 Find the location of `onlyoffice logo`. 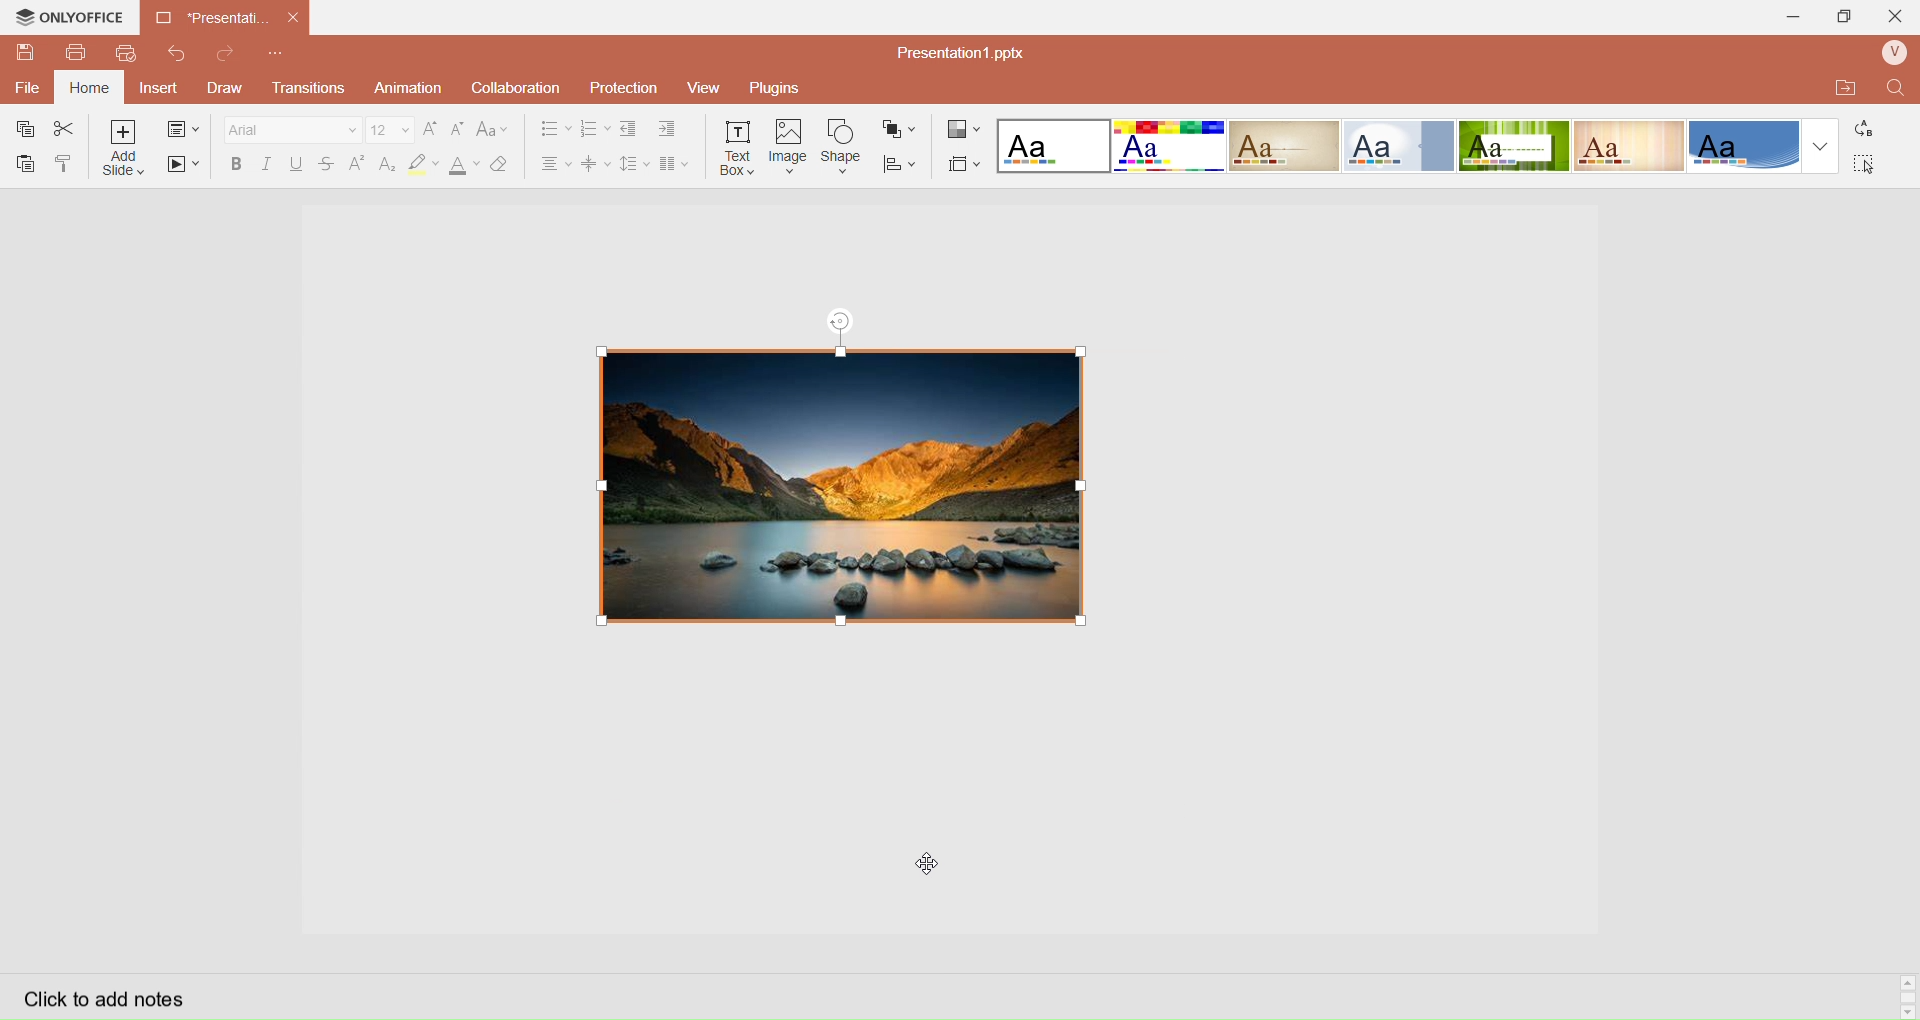

onlyoffice logo is located at coordinates (23, 20).